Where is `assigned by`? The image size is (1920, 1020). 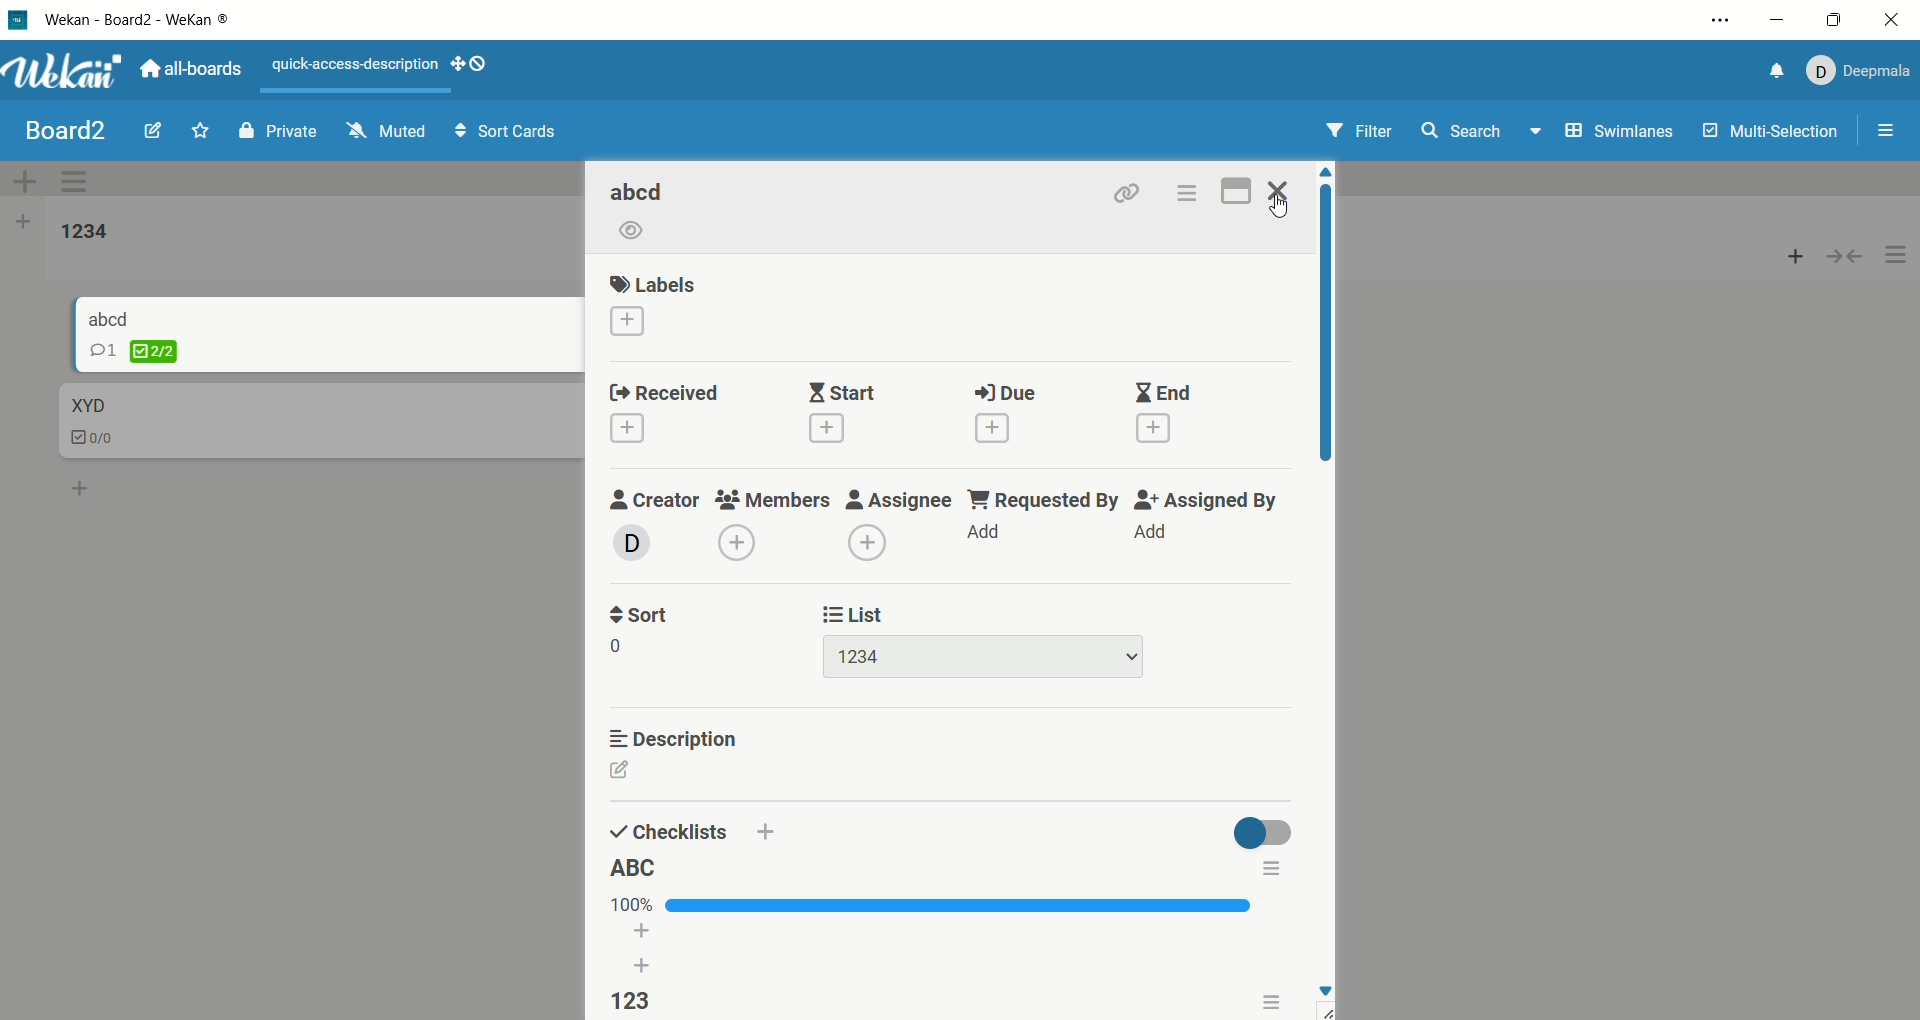
assigned by is located at coordinates (1205, 511).